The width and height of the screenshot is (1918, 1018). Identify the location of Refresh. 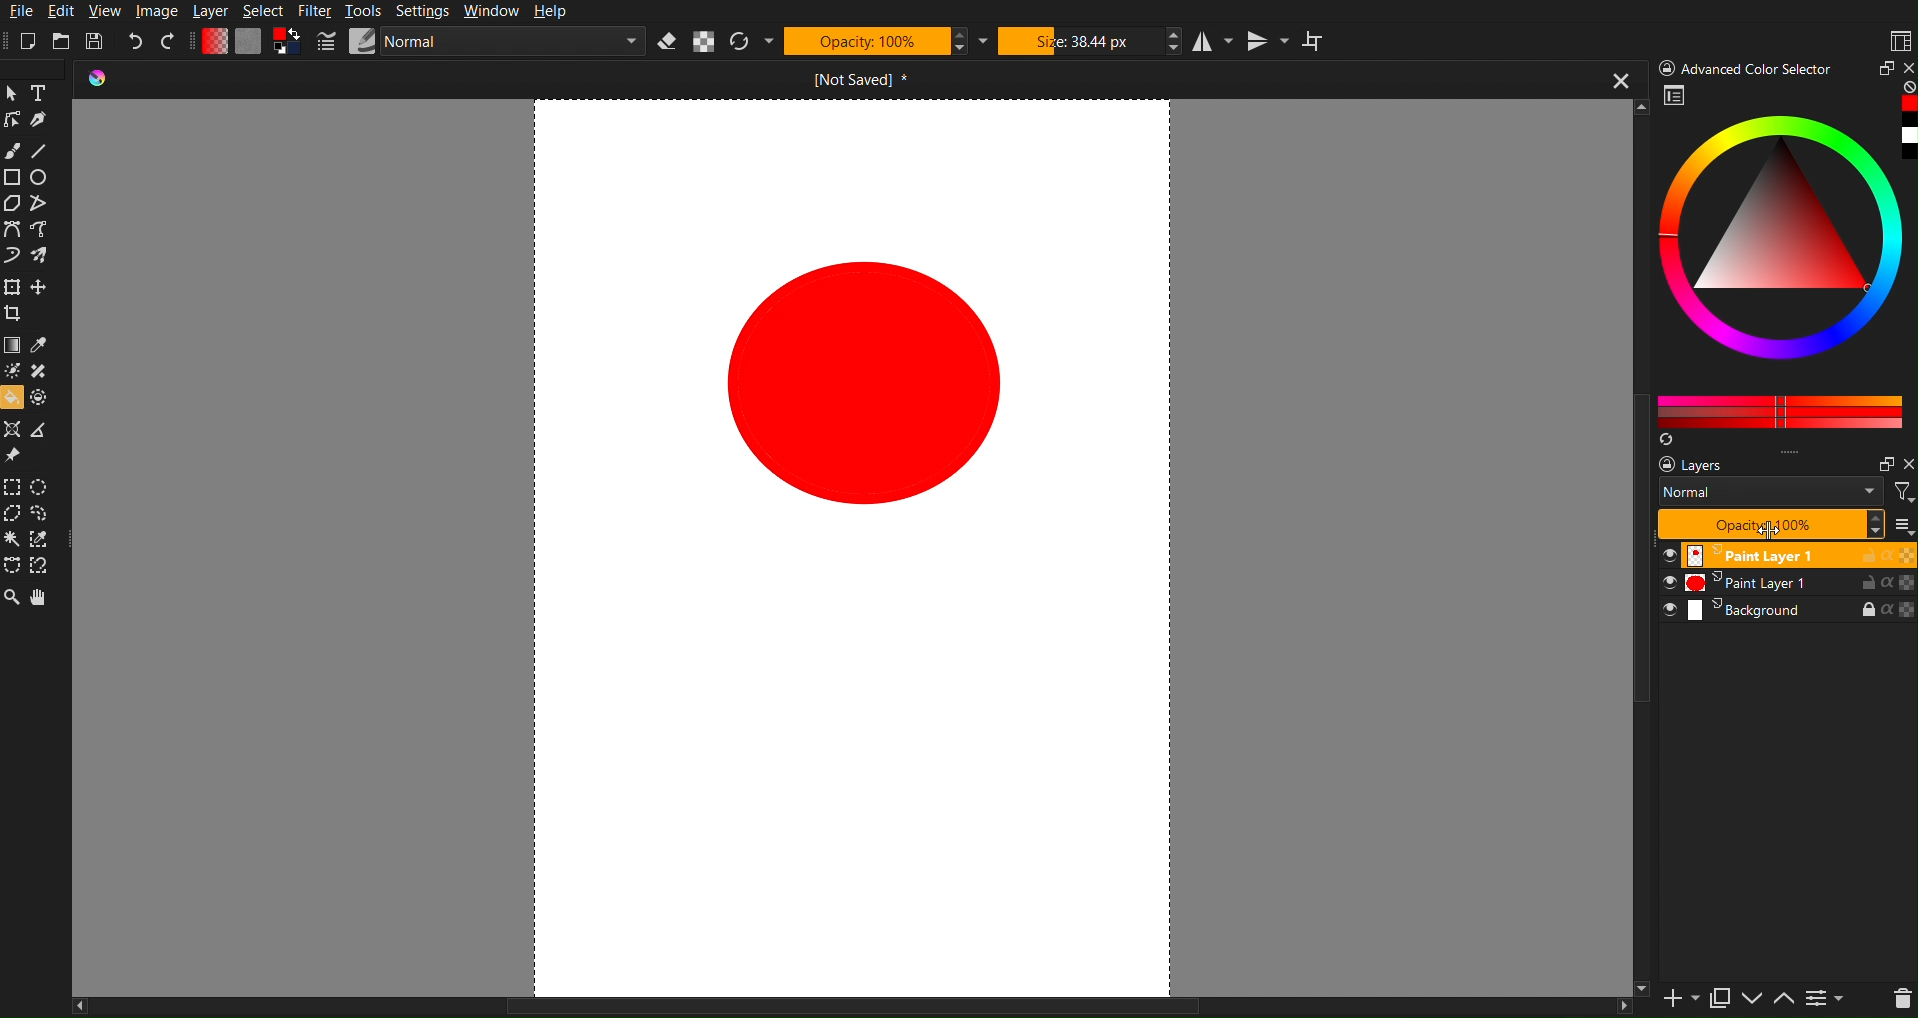
(1666, 440).